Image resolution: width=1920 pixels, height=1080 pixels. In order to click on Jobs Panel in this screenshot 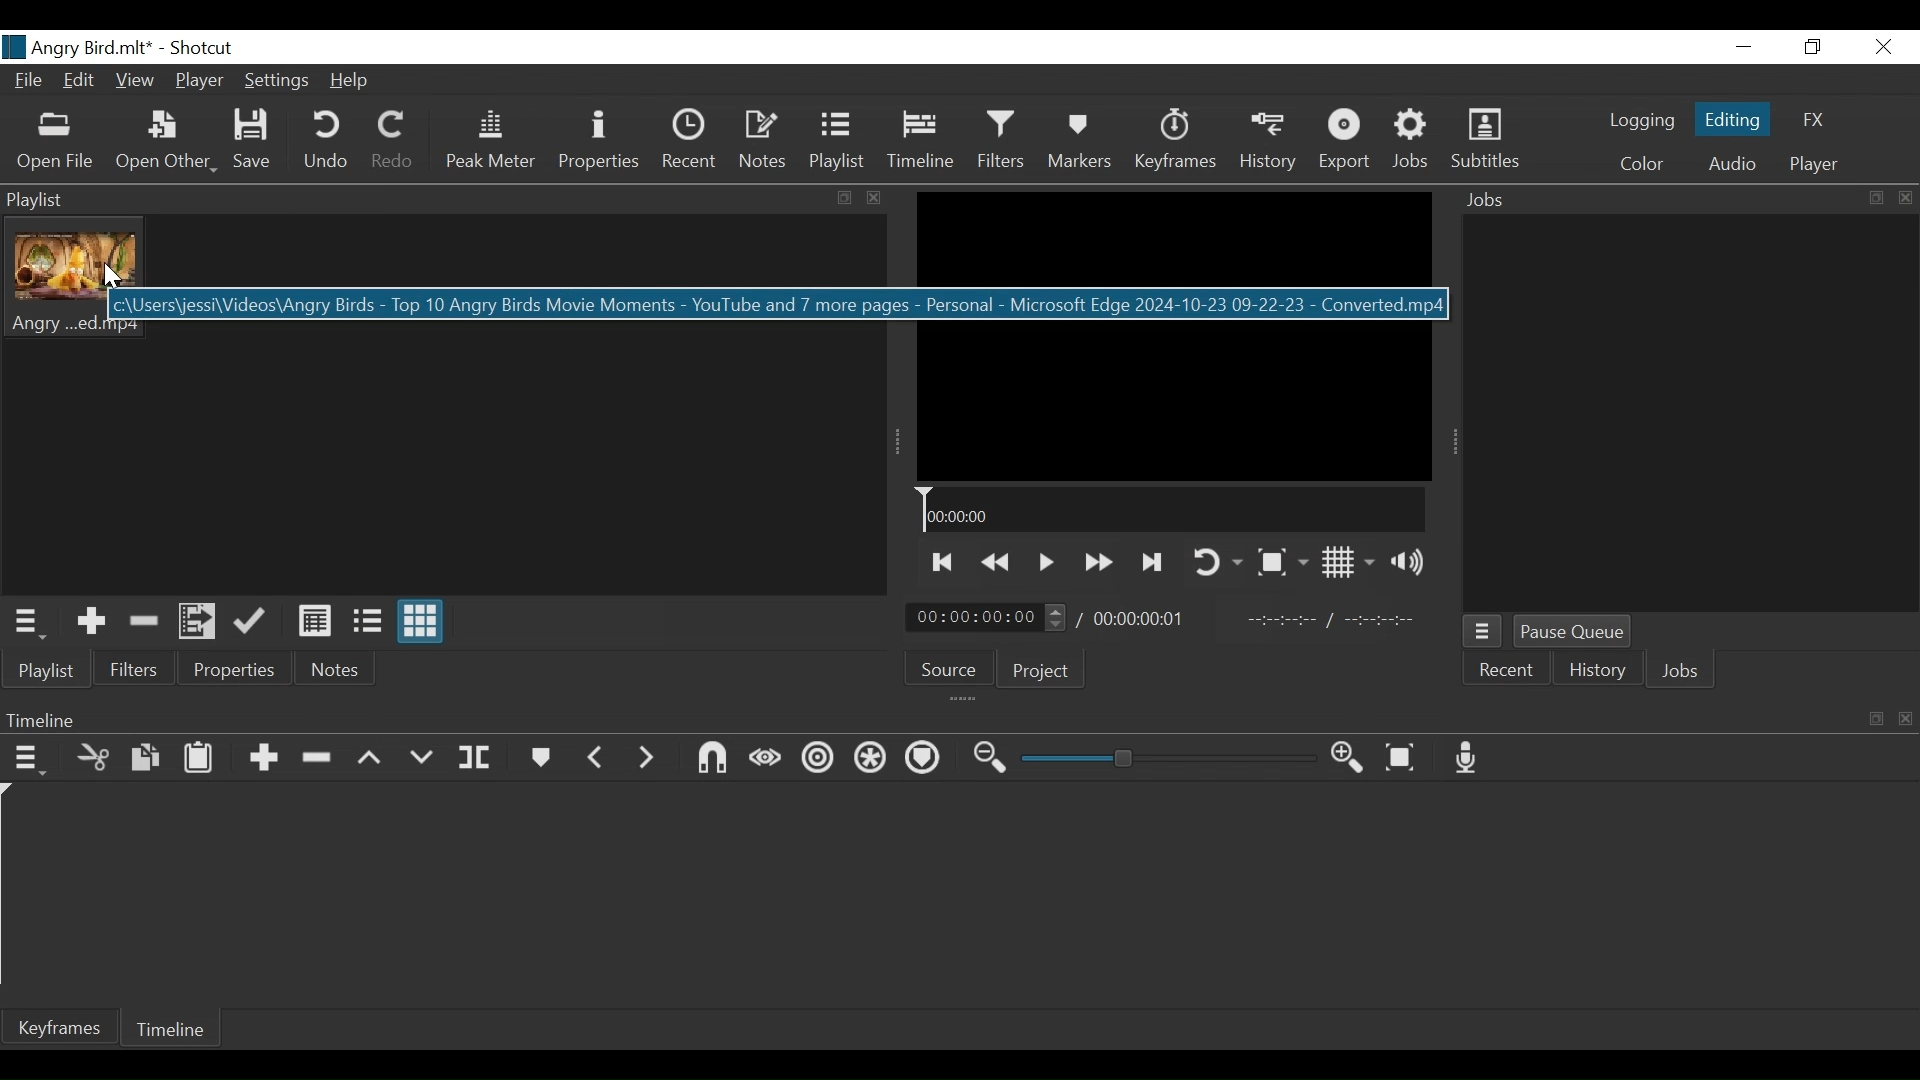, I will do `click(1689, 411)`.